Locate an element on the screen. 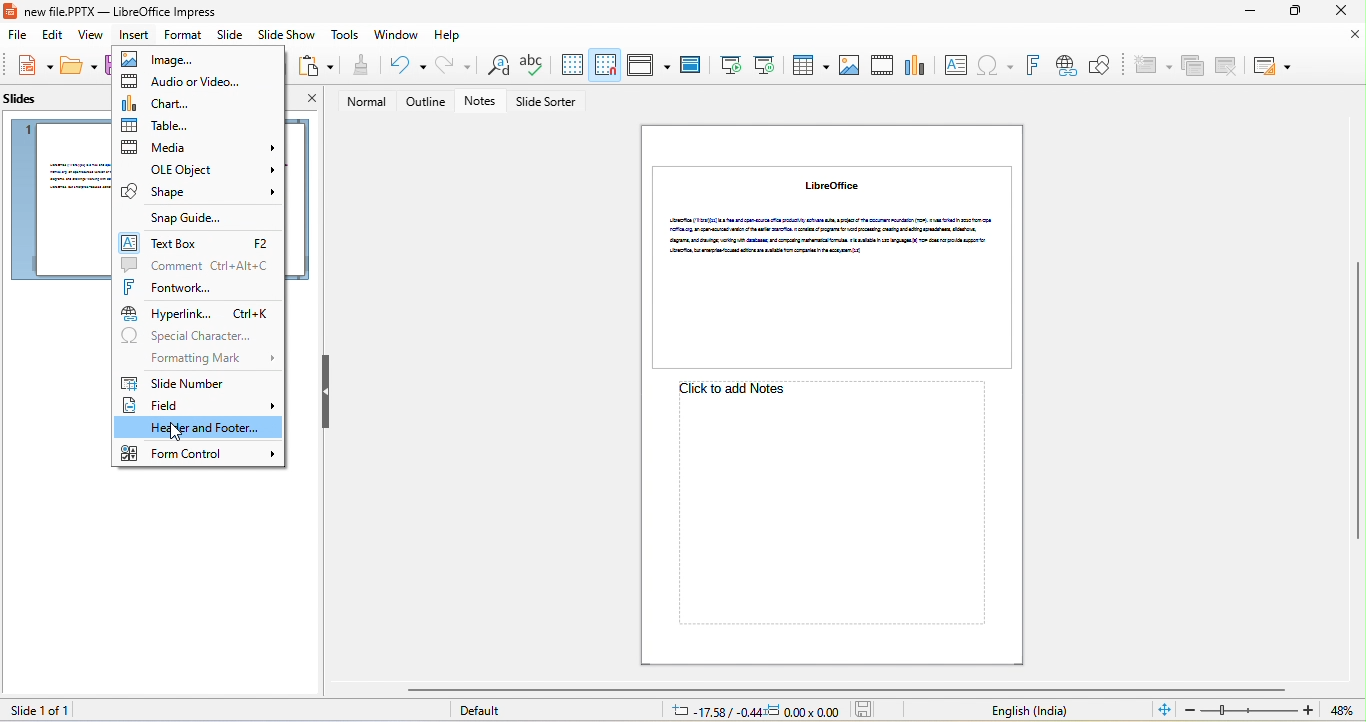 The height and width of the screenshot is (722, 1366). format is located at coordinates (183, 35).